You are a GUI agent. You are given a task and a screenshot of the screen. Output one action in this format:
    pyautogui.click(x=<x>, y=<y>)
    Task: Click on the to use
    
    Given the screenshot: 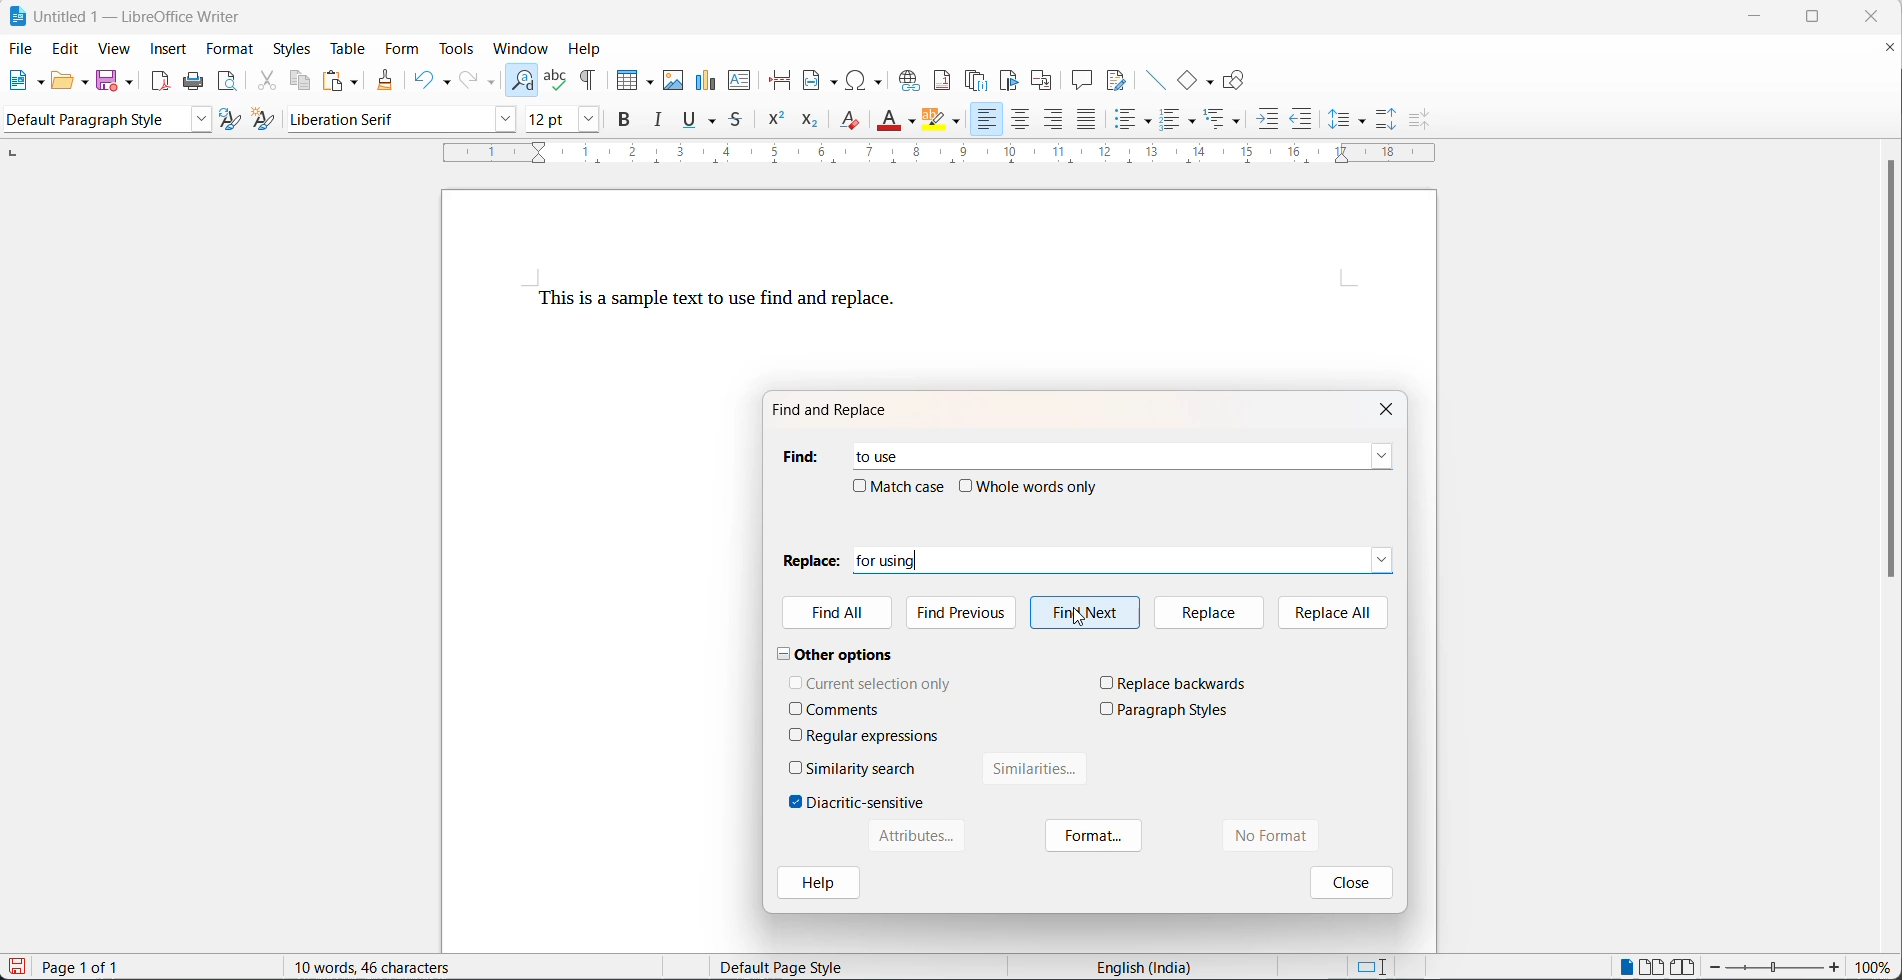 What is the action you would take?
    pyautogui.click(x=868, y=452)
    